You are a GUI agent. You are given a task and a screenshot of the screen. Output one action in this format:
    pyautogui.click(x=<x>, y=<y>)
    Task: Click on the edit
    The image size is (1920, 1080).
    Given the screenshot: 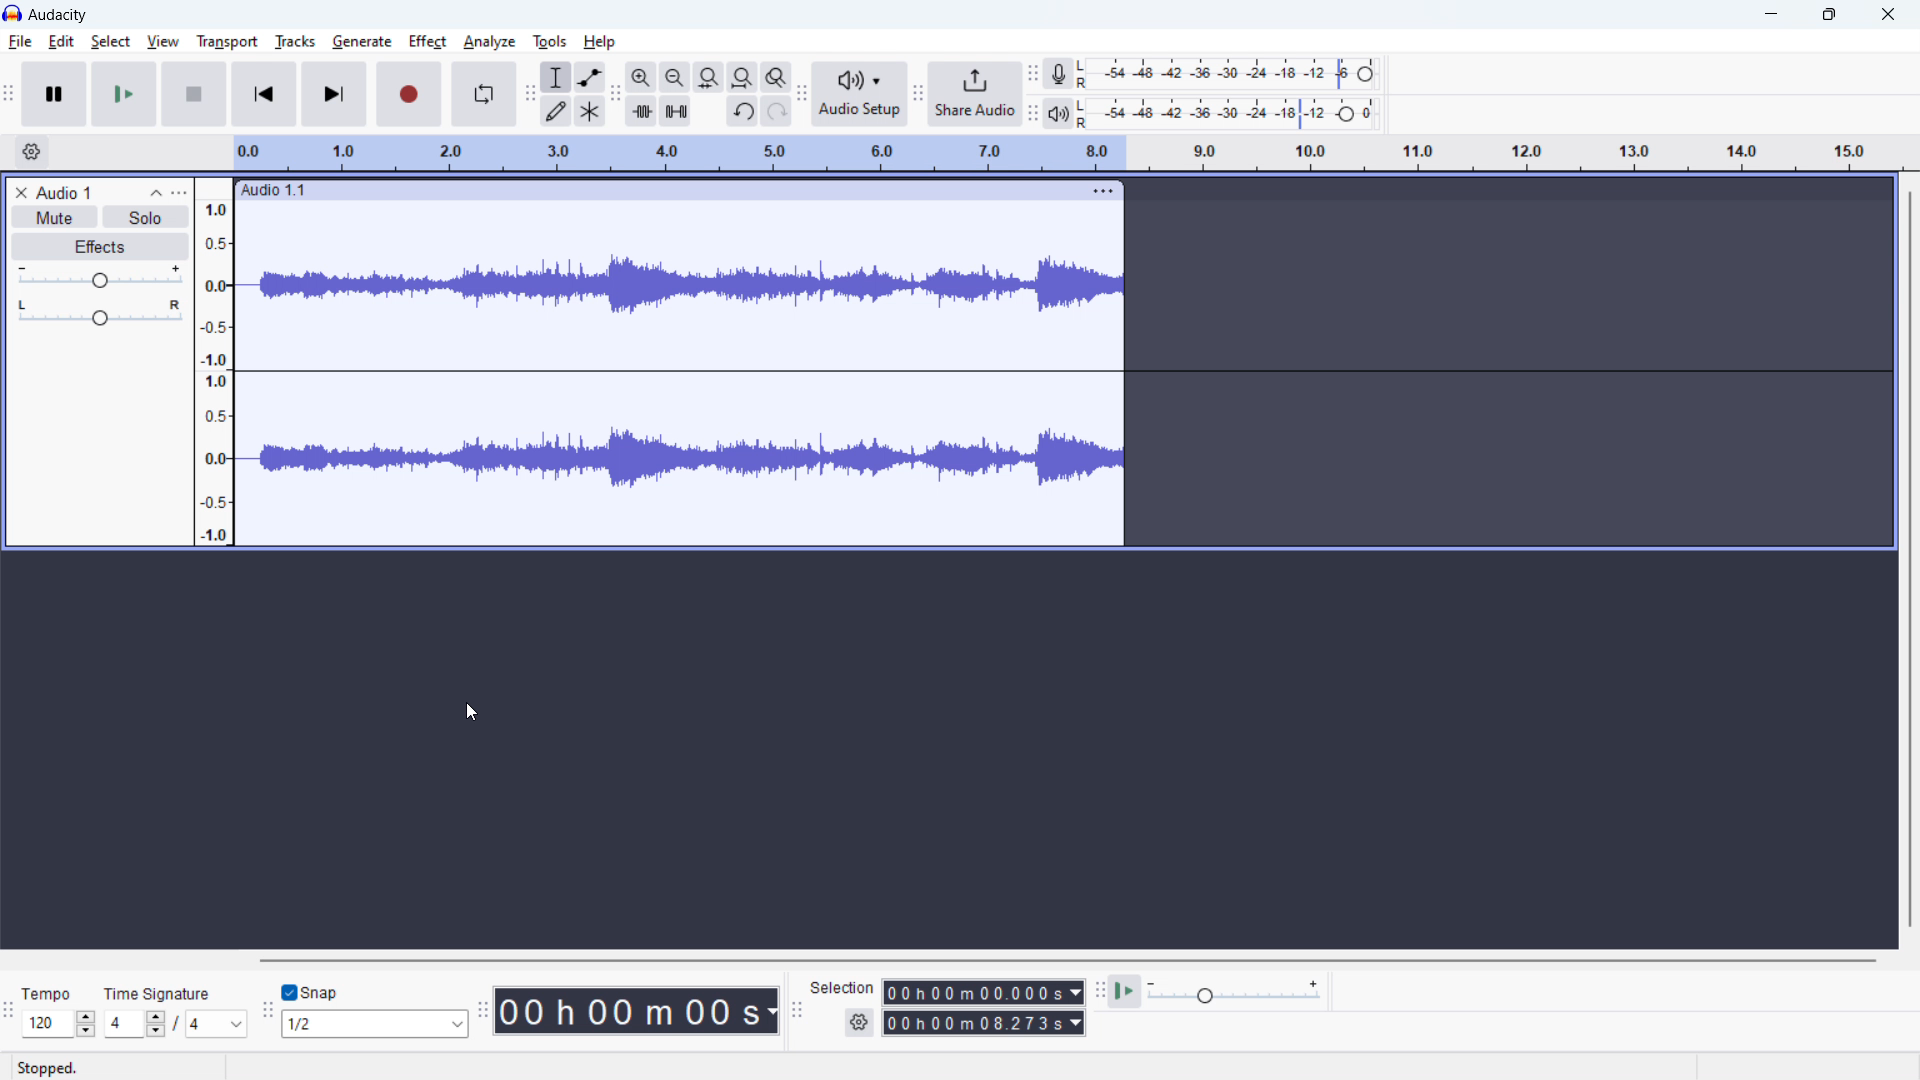 What is the action you would take?
    pyautogui.click(x=62, y=42)
    